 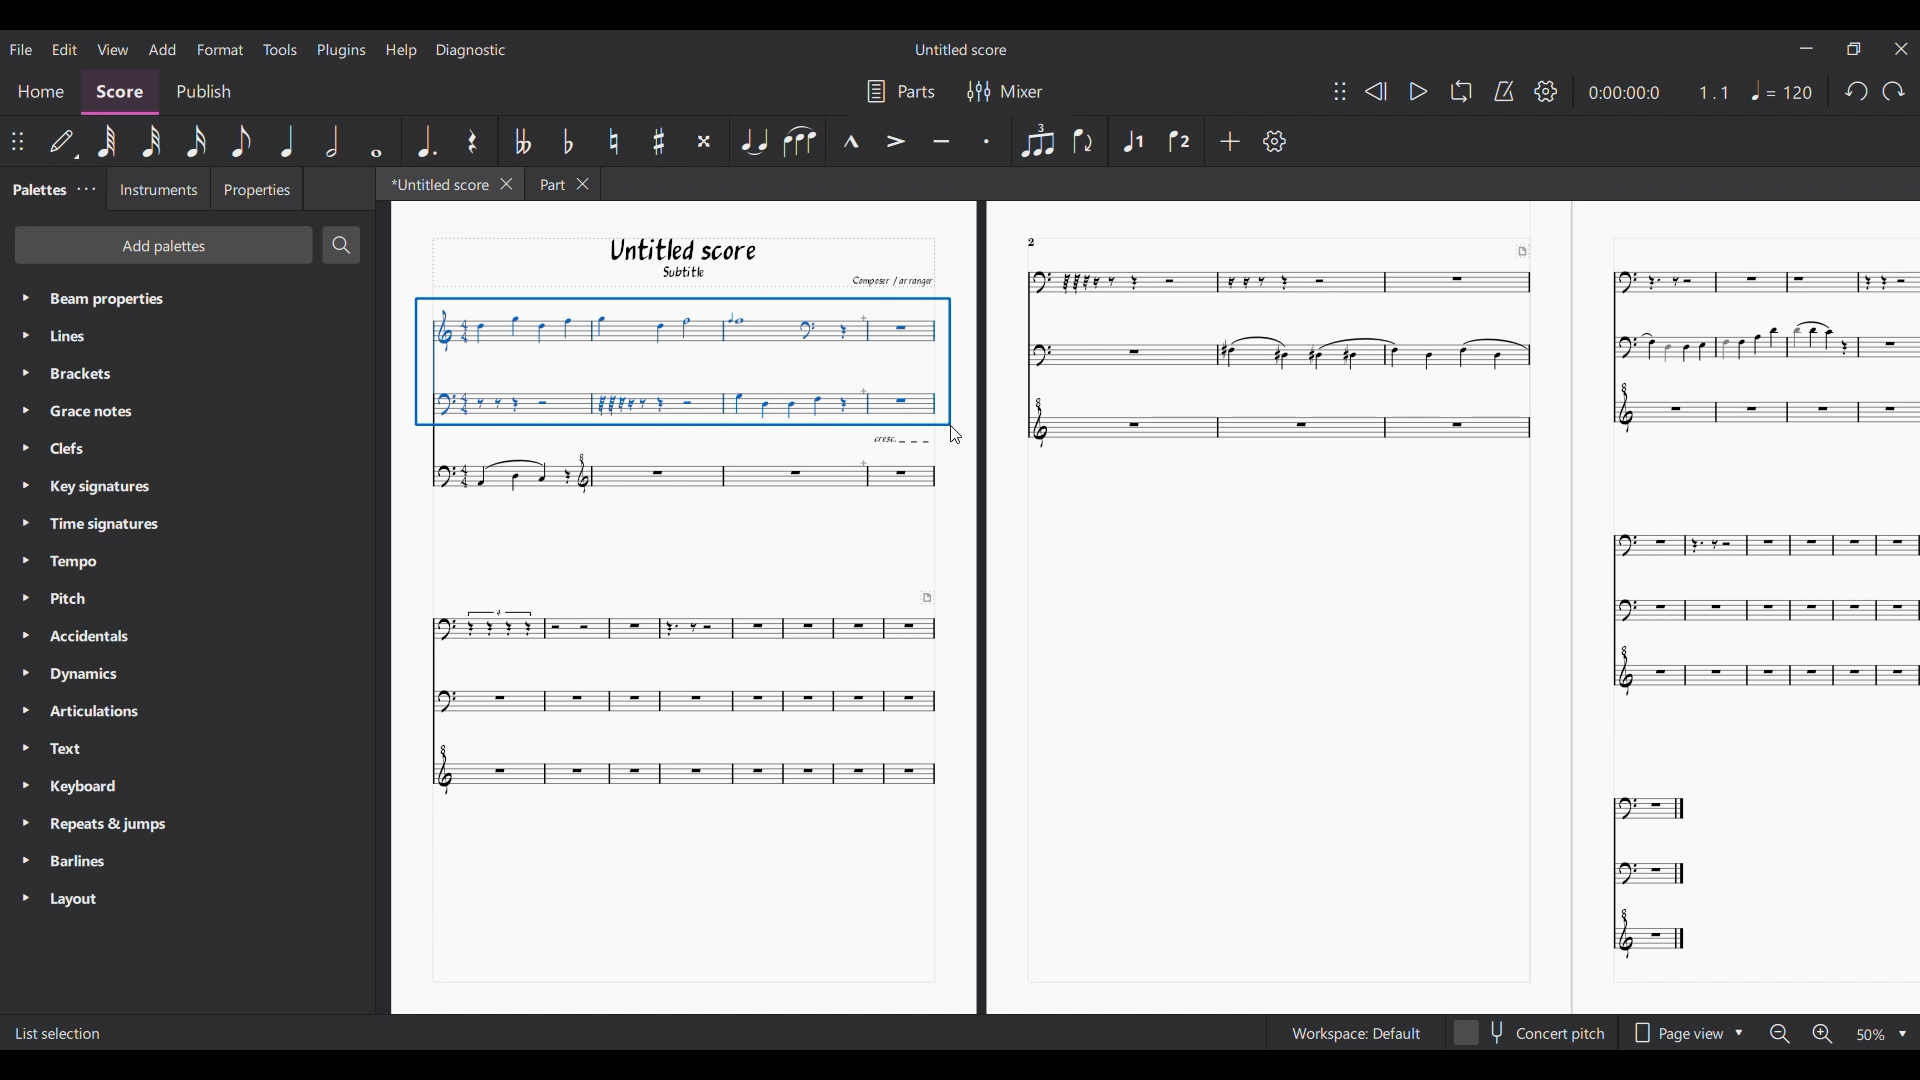 What do you see at coordinates (23, 373) in the screenshot?
I see `Highlighted by cursor` at bounding box center [23, 373].